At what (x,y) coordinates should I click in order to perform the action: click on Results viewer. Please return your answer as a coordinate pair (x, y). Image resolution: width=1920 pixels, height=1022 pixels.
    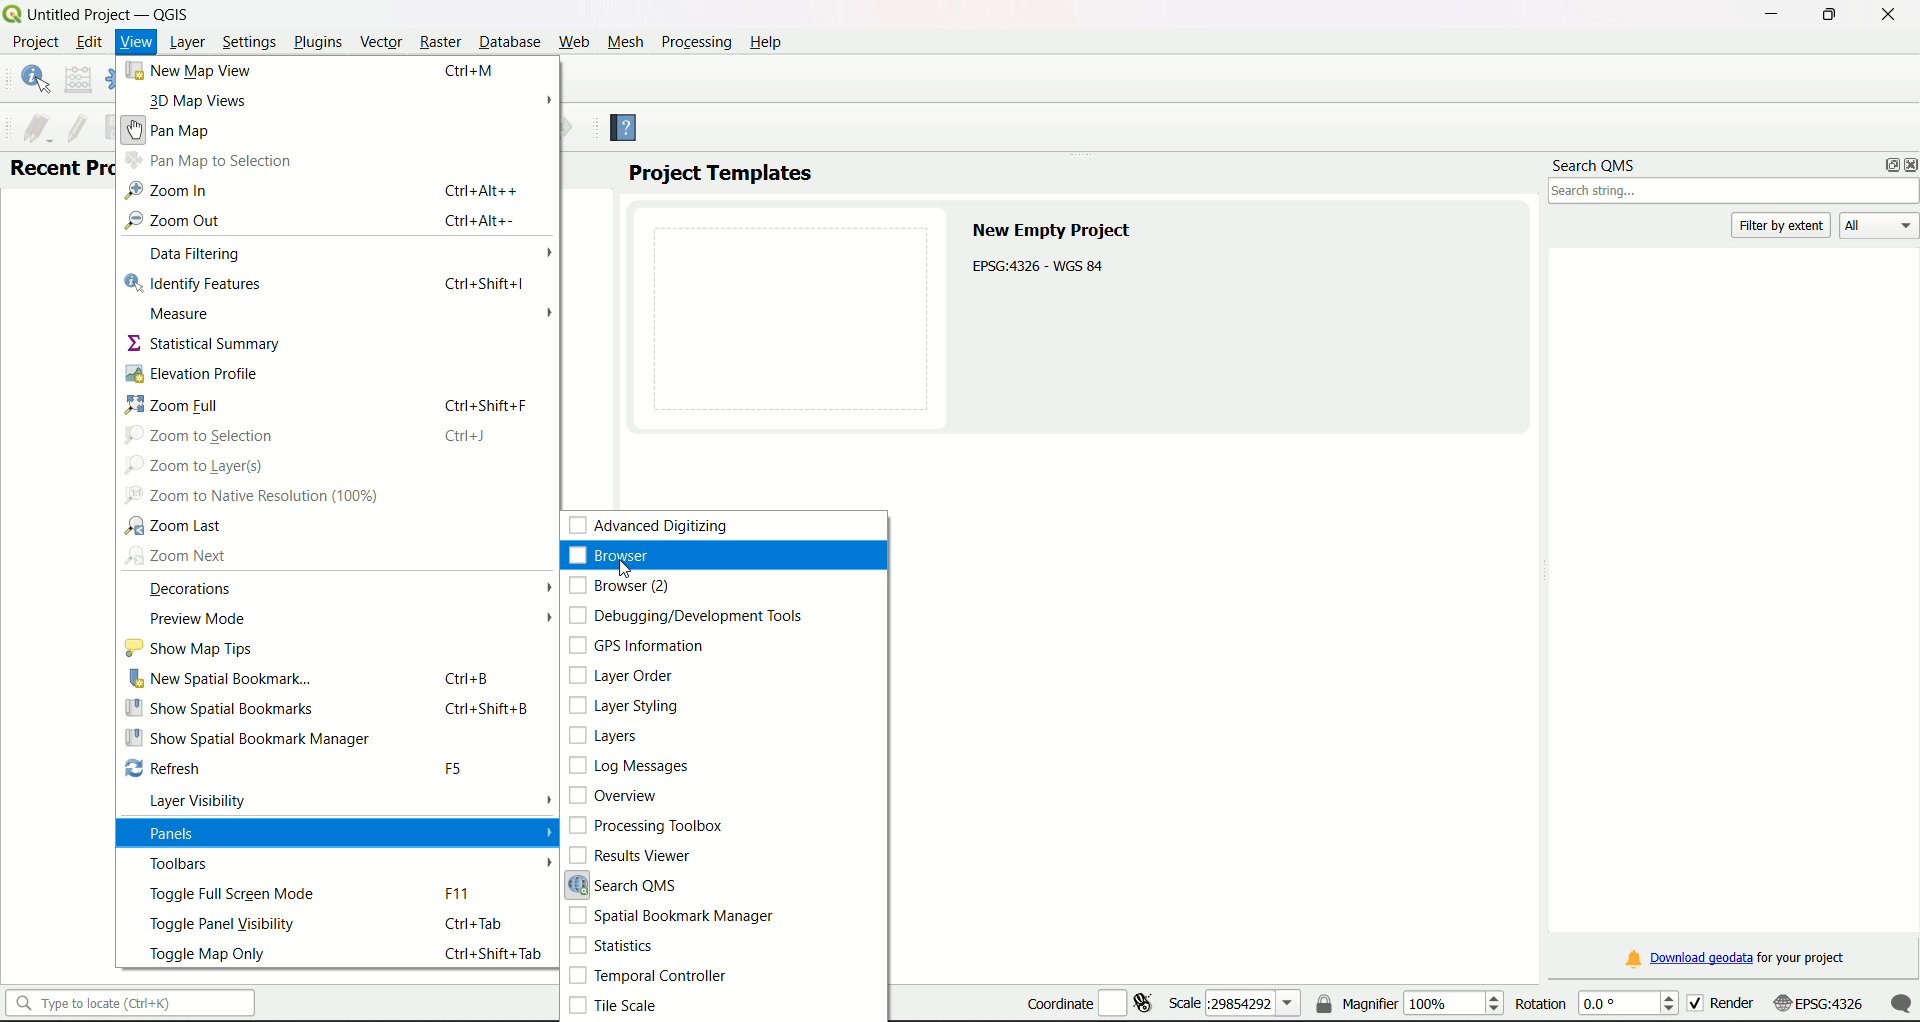
    Looking at the image, I should click on (631, 856).